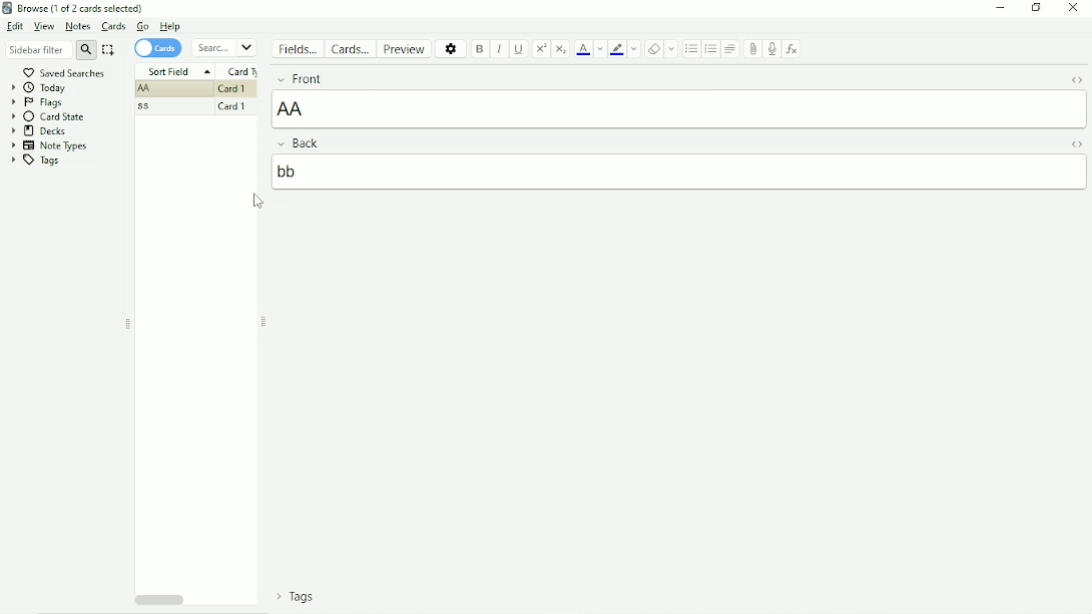 This screenshot has width=1092, height=614. I want to click on Italic, so click(500, 50).